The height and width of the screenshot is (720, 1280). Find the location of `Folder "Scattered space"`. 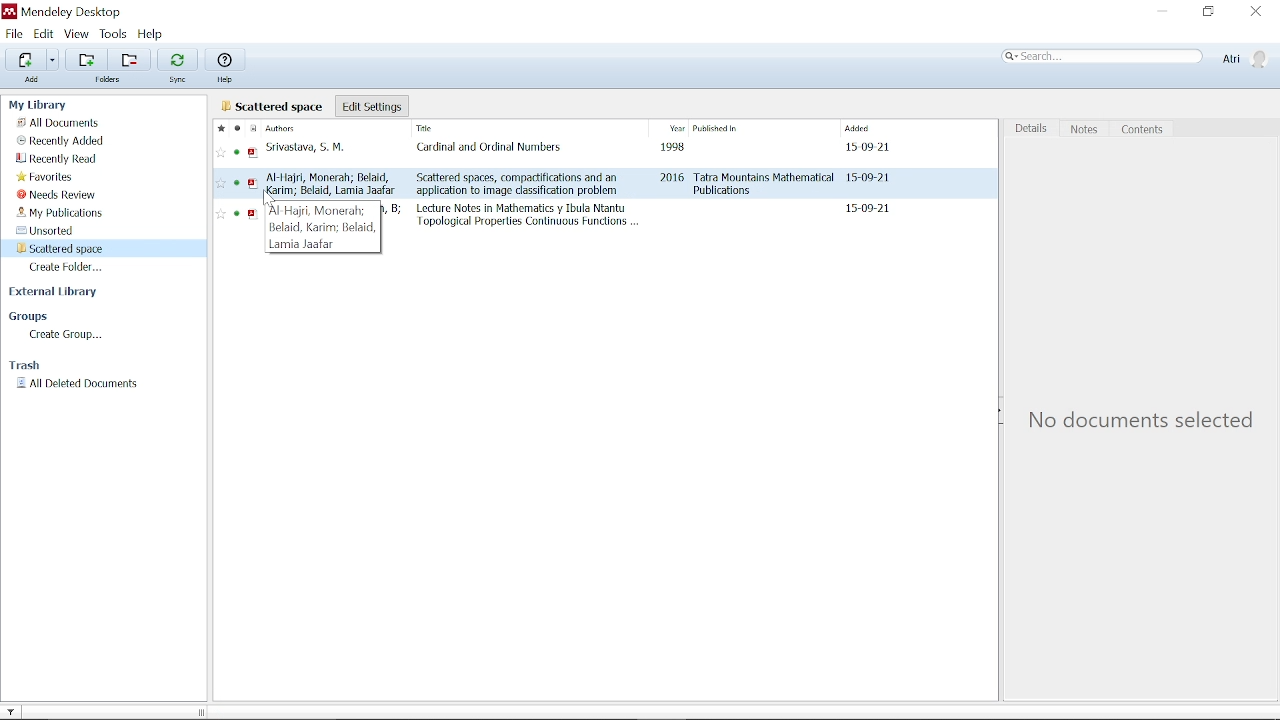

Folder "Scattered space" is located at coordinates (60, 248).